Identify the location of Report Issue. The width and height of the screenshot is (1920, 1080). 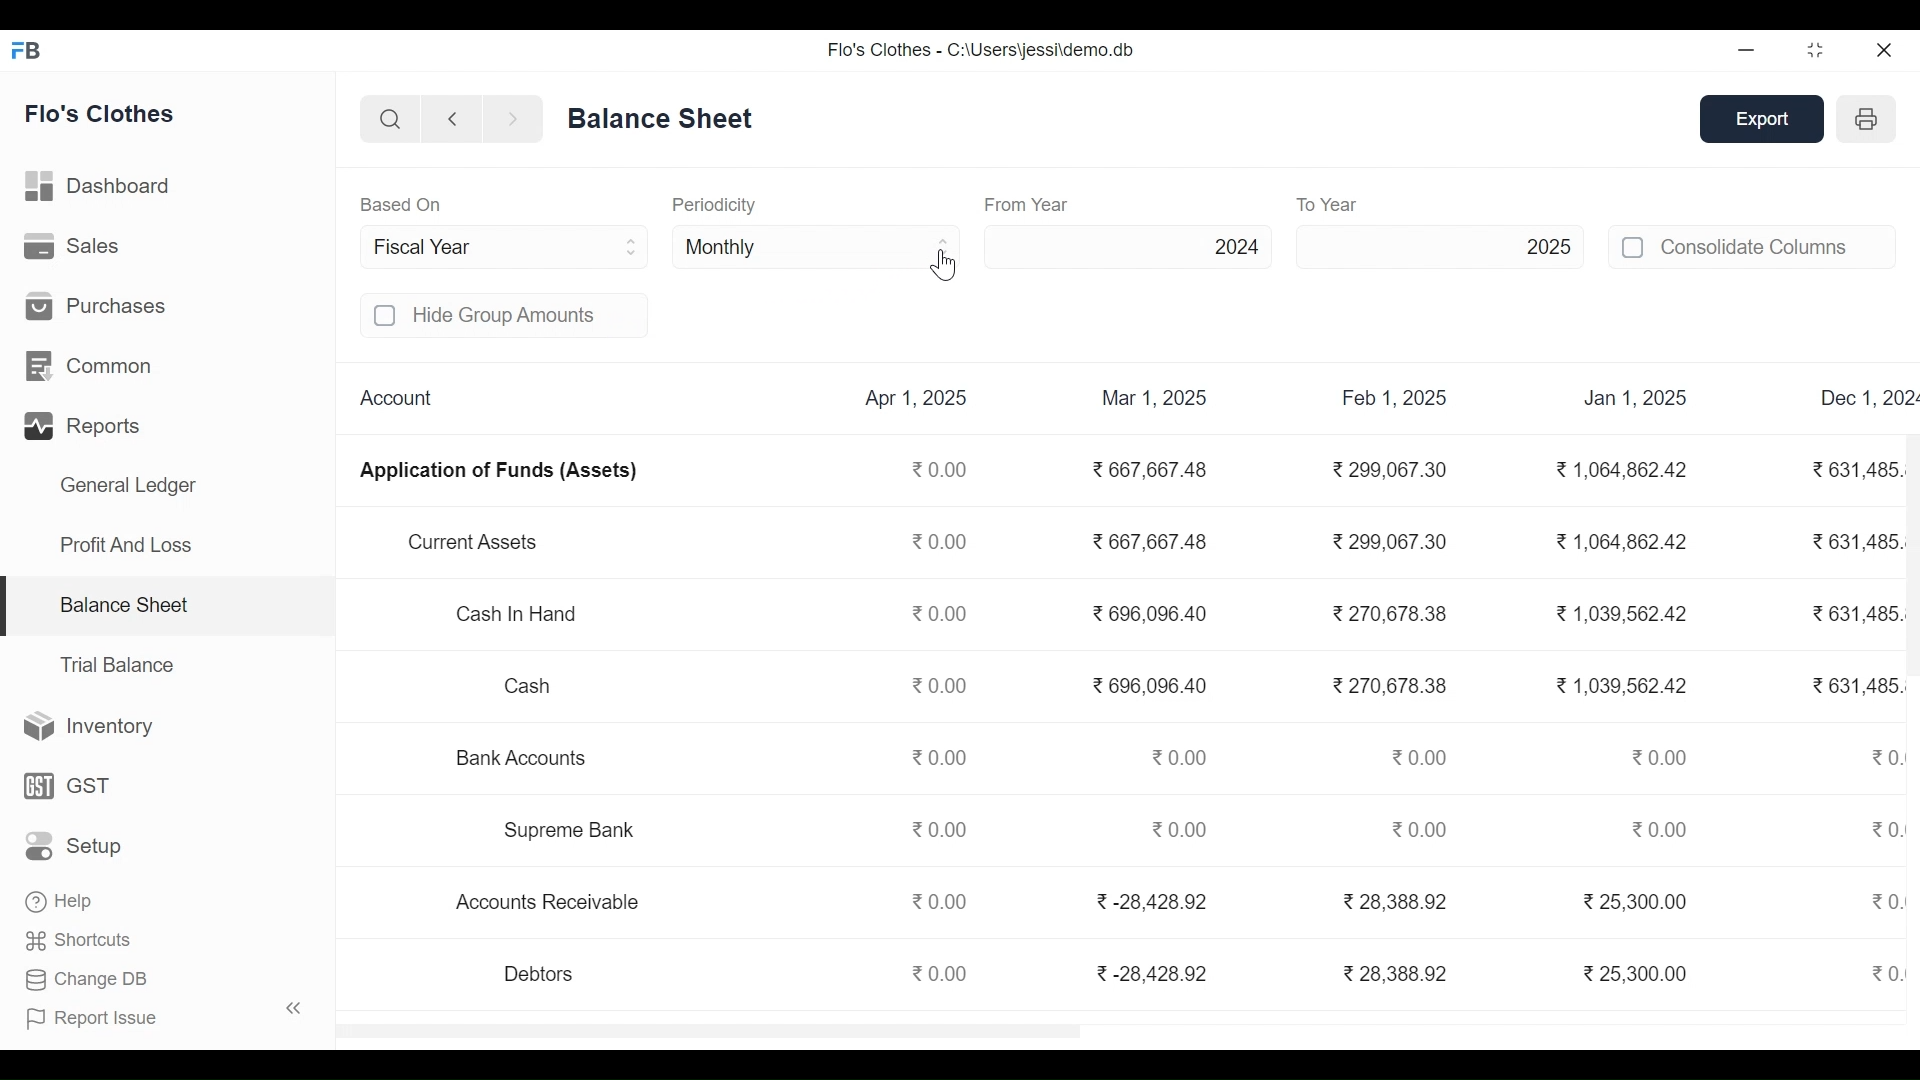
(93, 1015).